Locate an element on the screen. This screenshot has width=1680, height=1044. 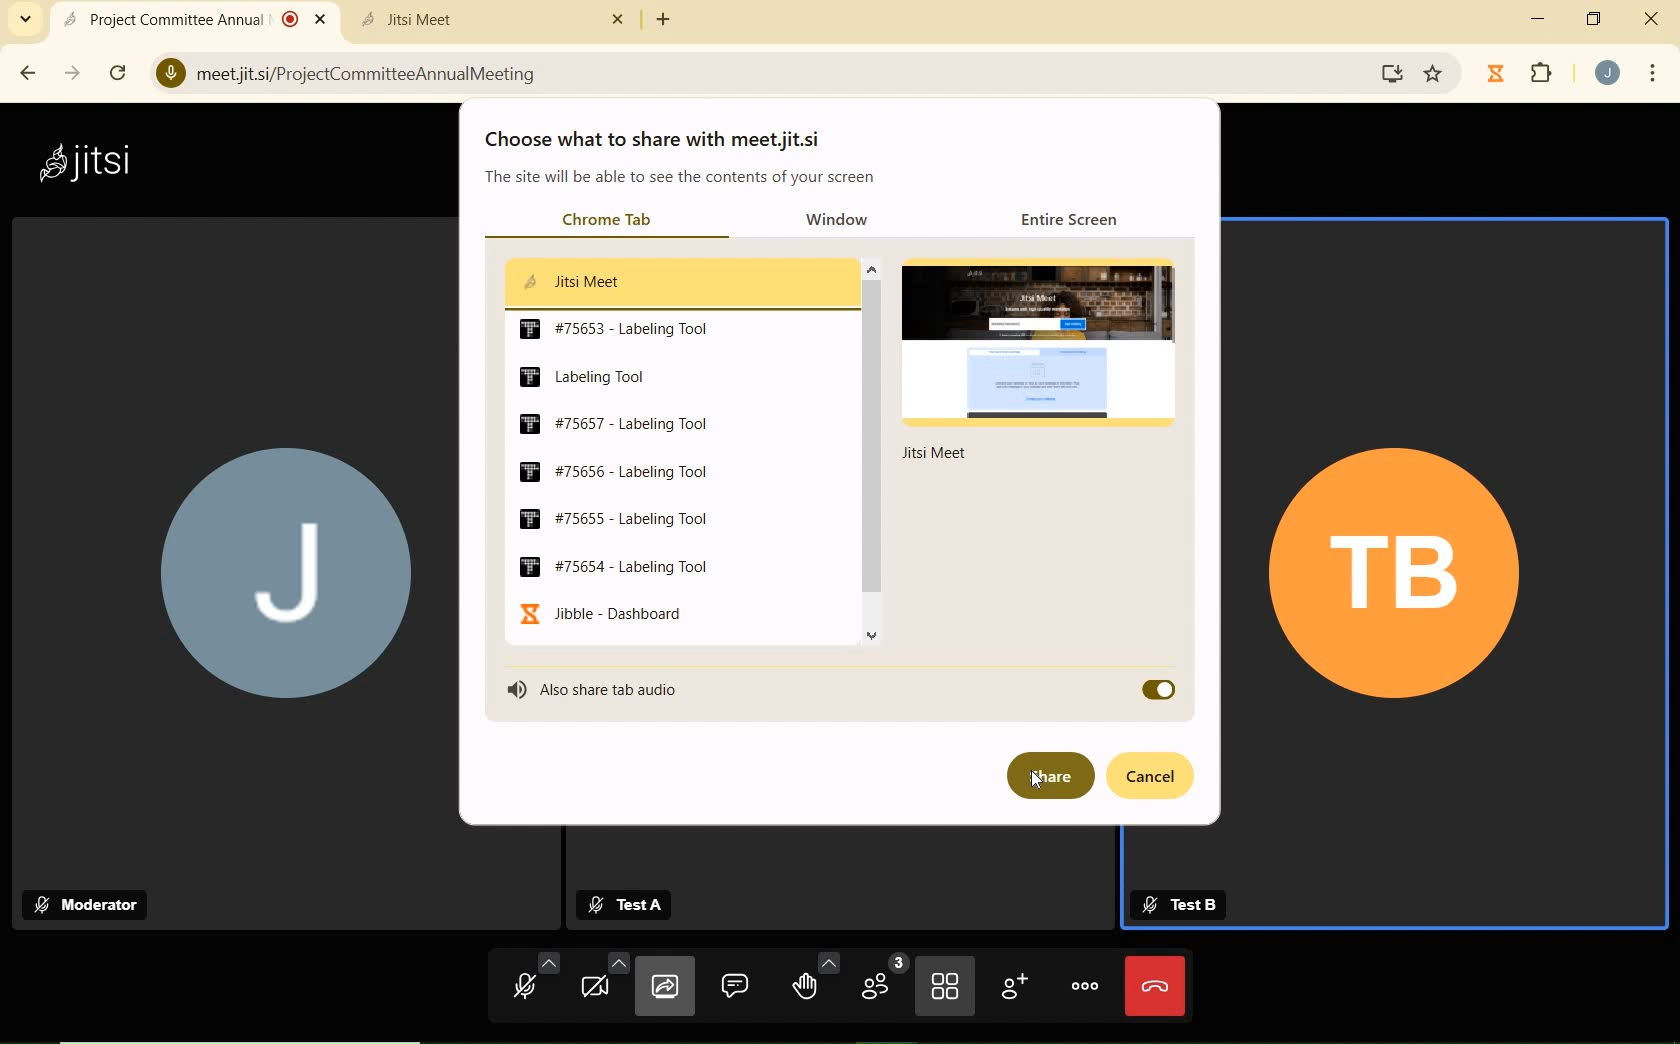
Test A is located at coordinates (631, 903).